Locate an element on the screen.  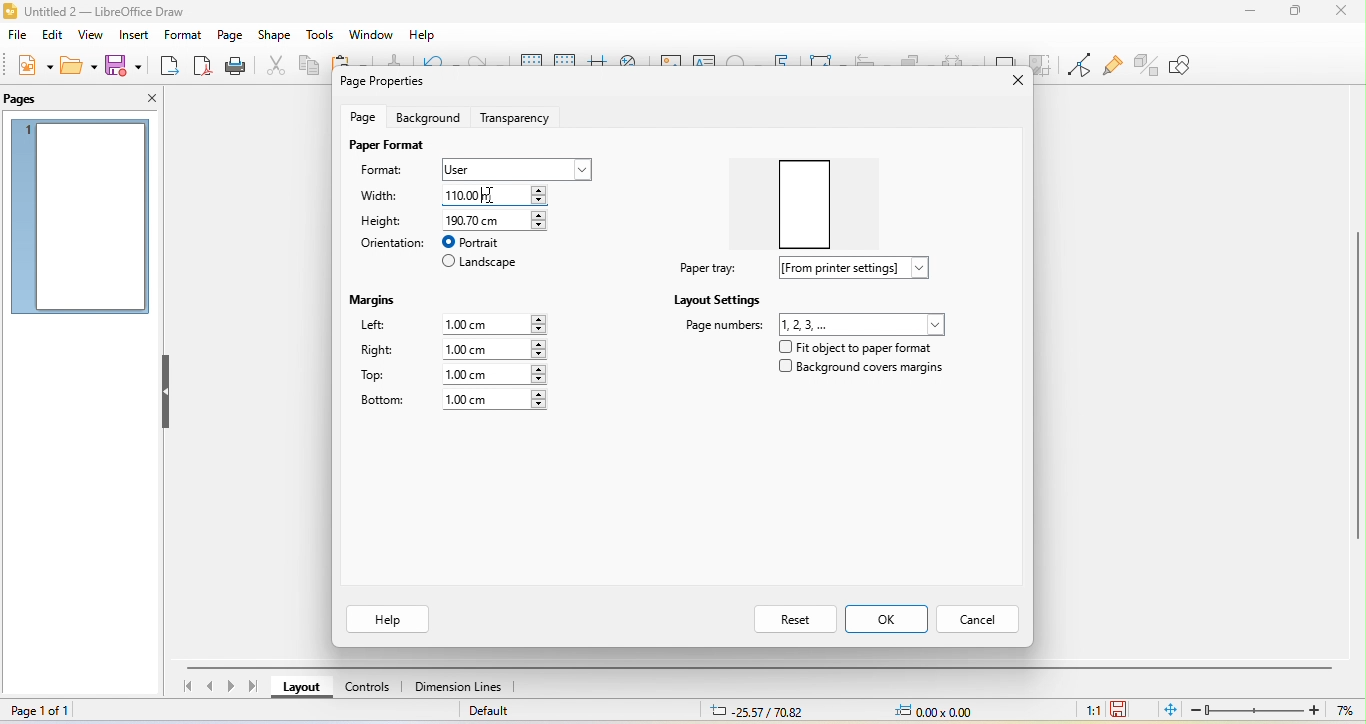
cursor movement is located at coordinates (491, 194).